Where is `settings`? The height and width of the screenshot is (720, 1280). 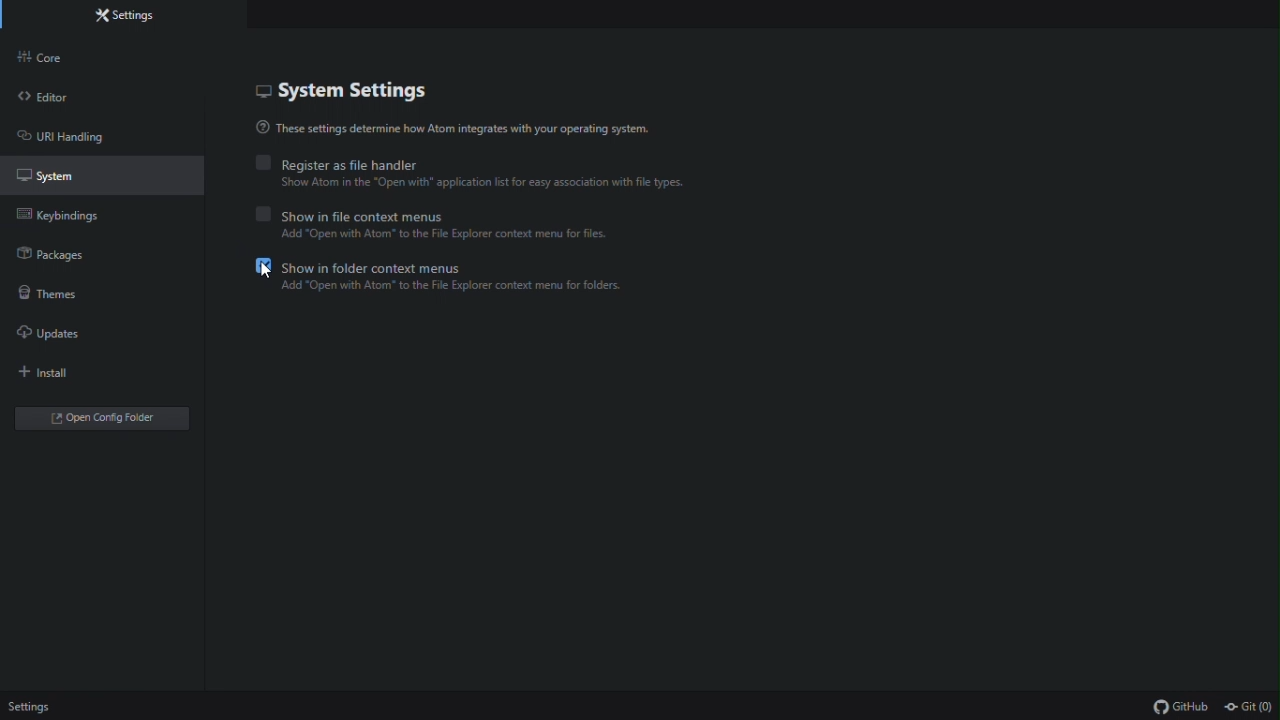
settings is located at coordinates (121, 17).